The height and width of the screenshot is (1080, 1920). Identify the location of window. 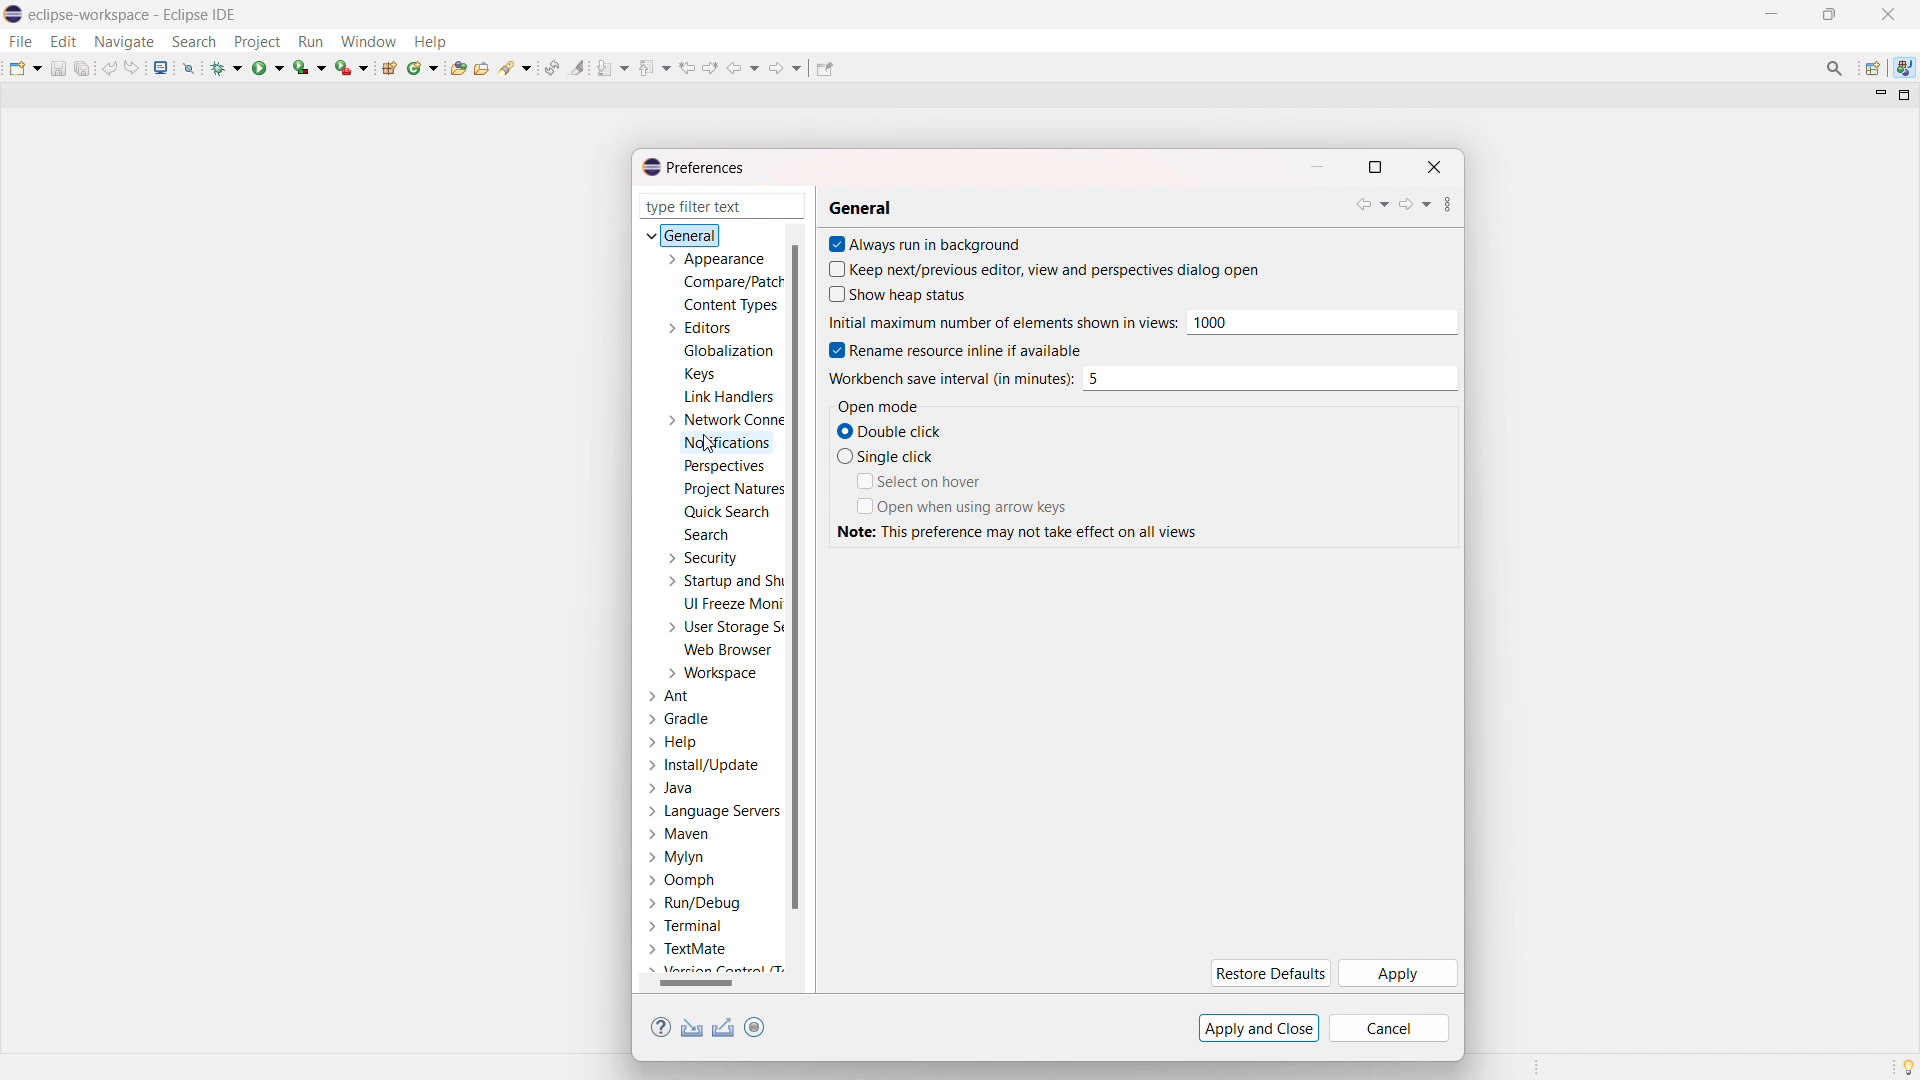
(368, 41).